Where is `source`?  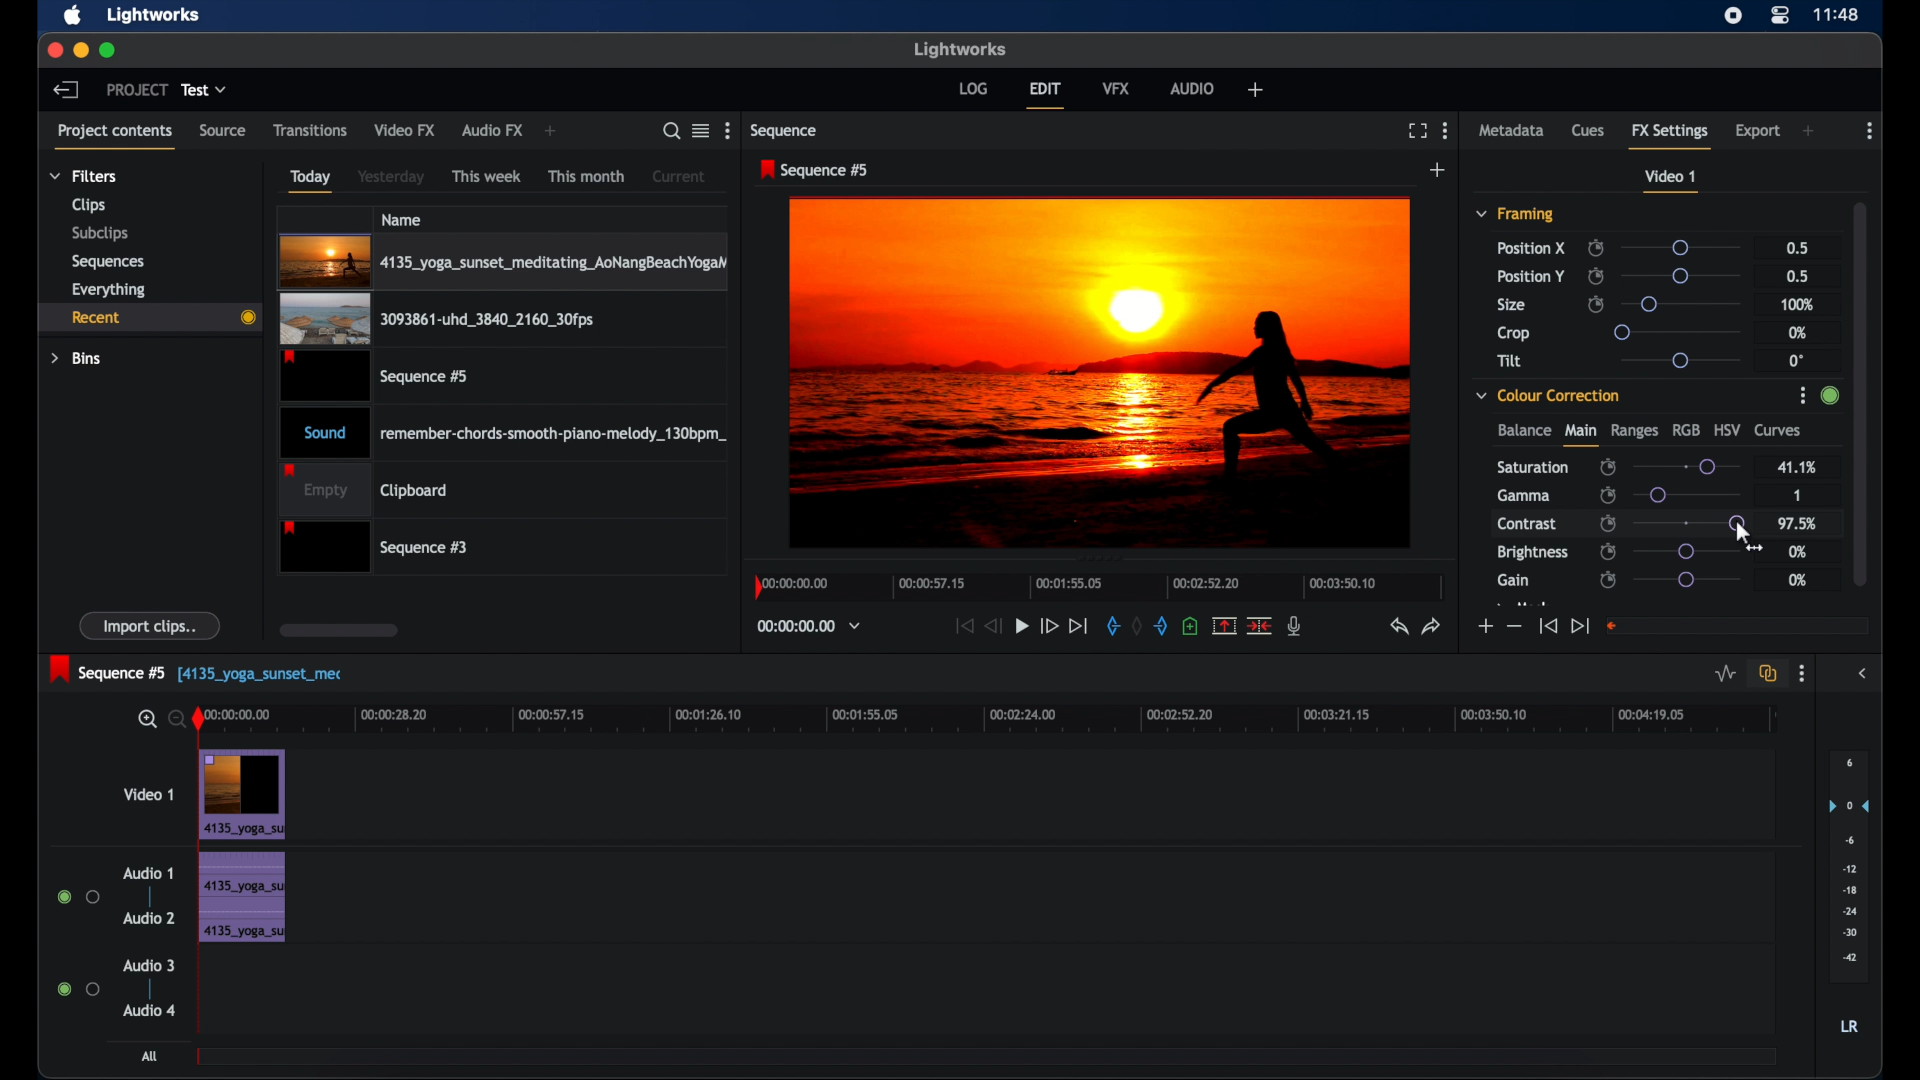 source is located at coordinates (223, 131).